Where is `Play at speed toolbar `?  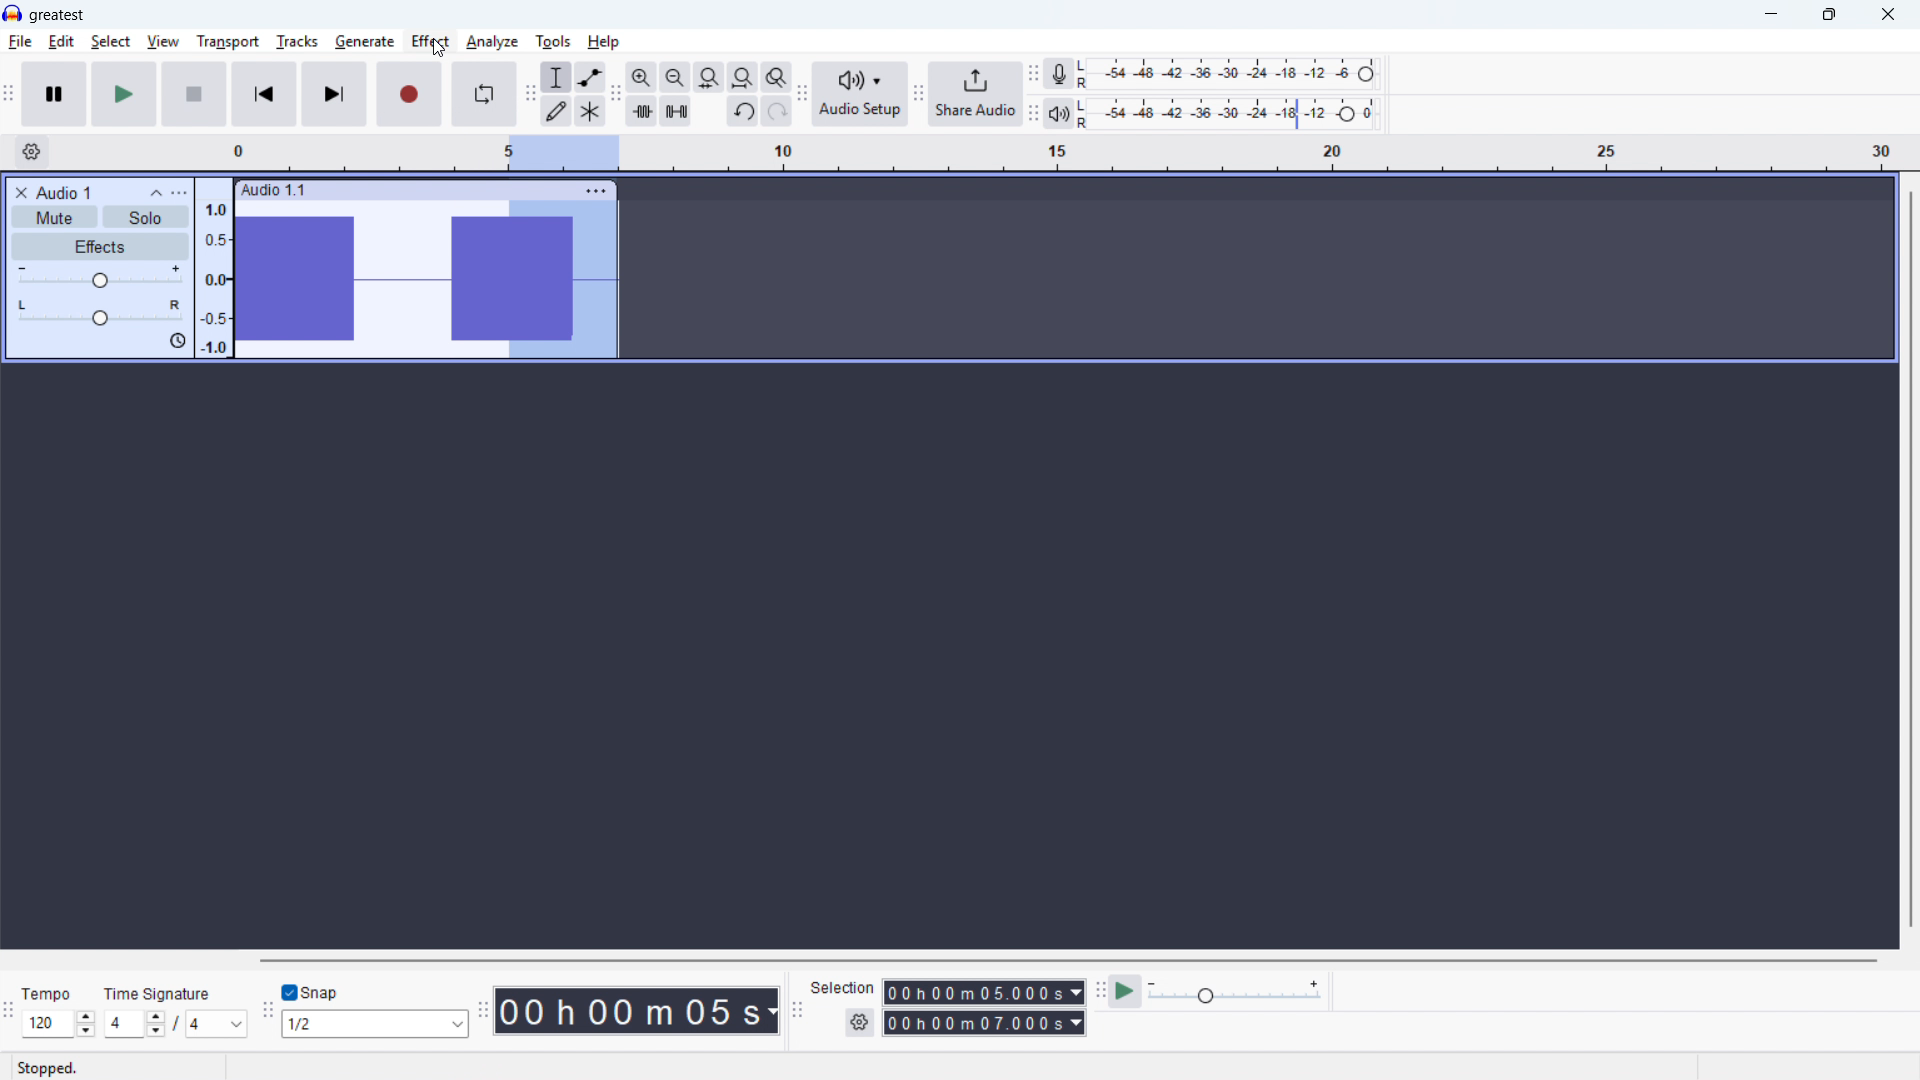 Play at speed toolbar  is located at coordinates (1100, 994).